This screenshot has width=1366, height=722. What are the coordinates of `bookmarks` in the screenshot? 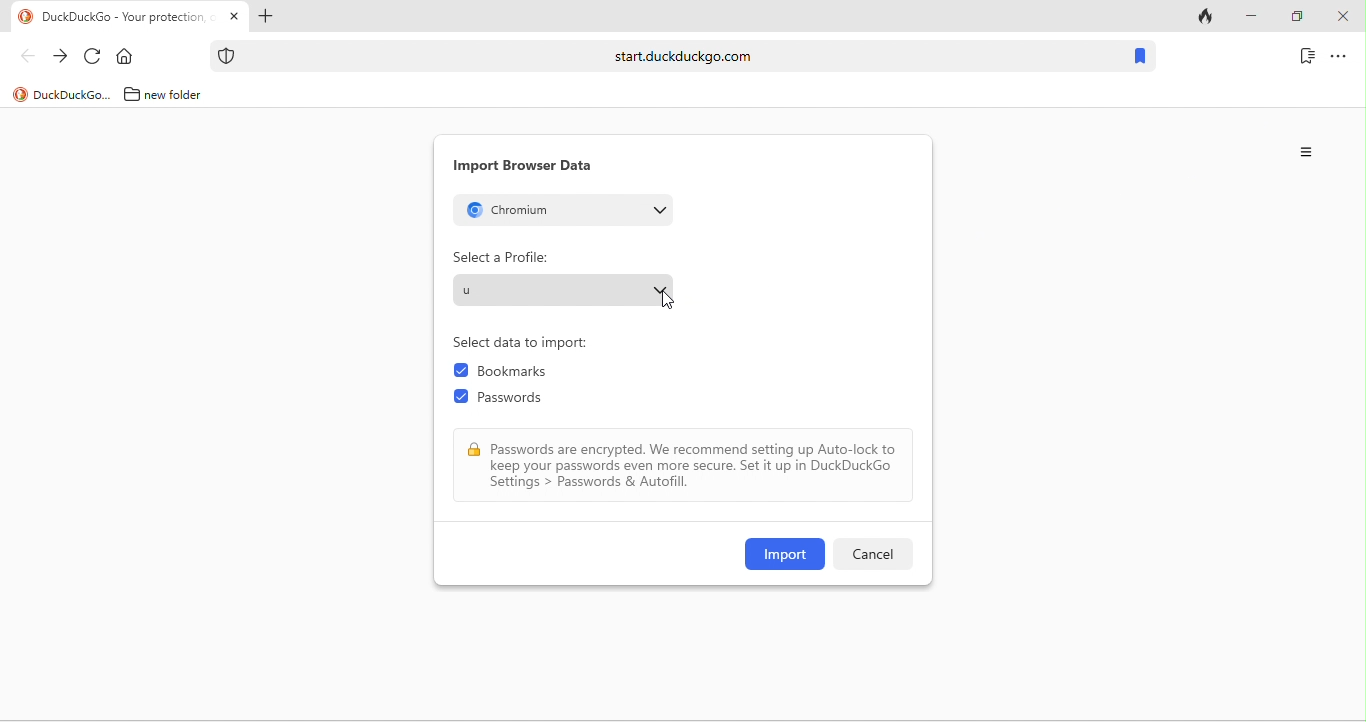 It's located at (1139, 57).